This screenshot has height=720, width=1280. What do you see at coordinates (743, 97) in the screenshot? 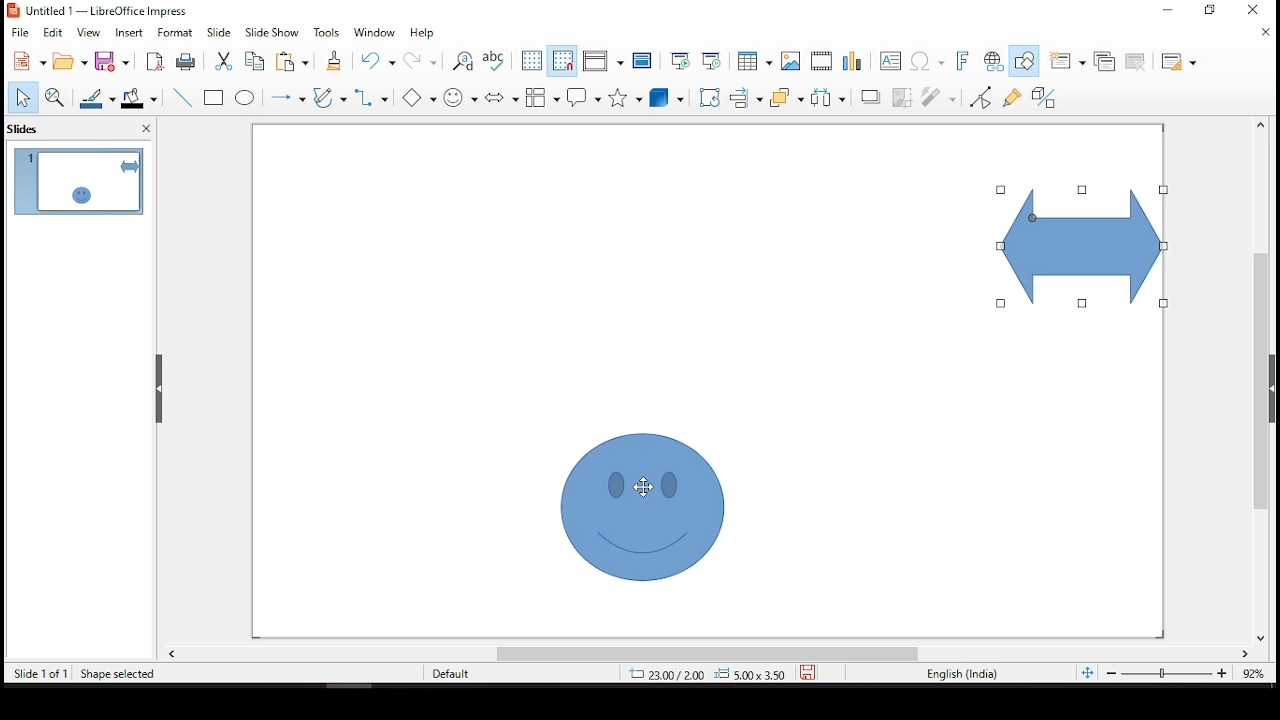
I see `align objects` at bounding box center [743, 97].